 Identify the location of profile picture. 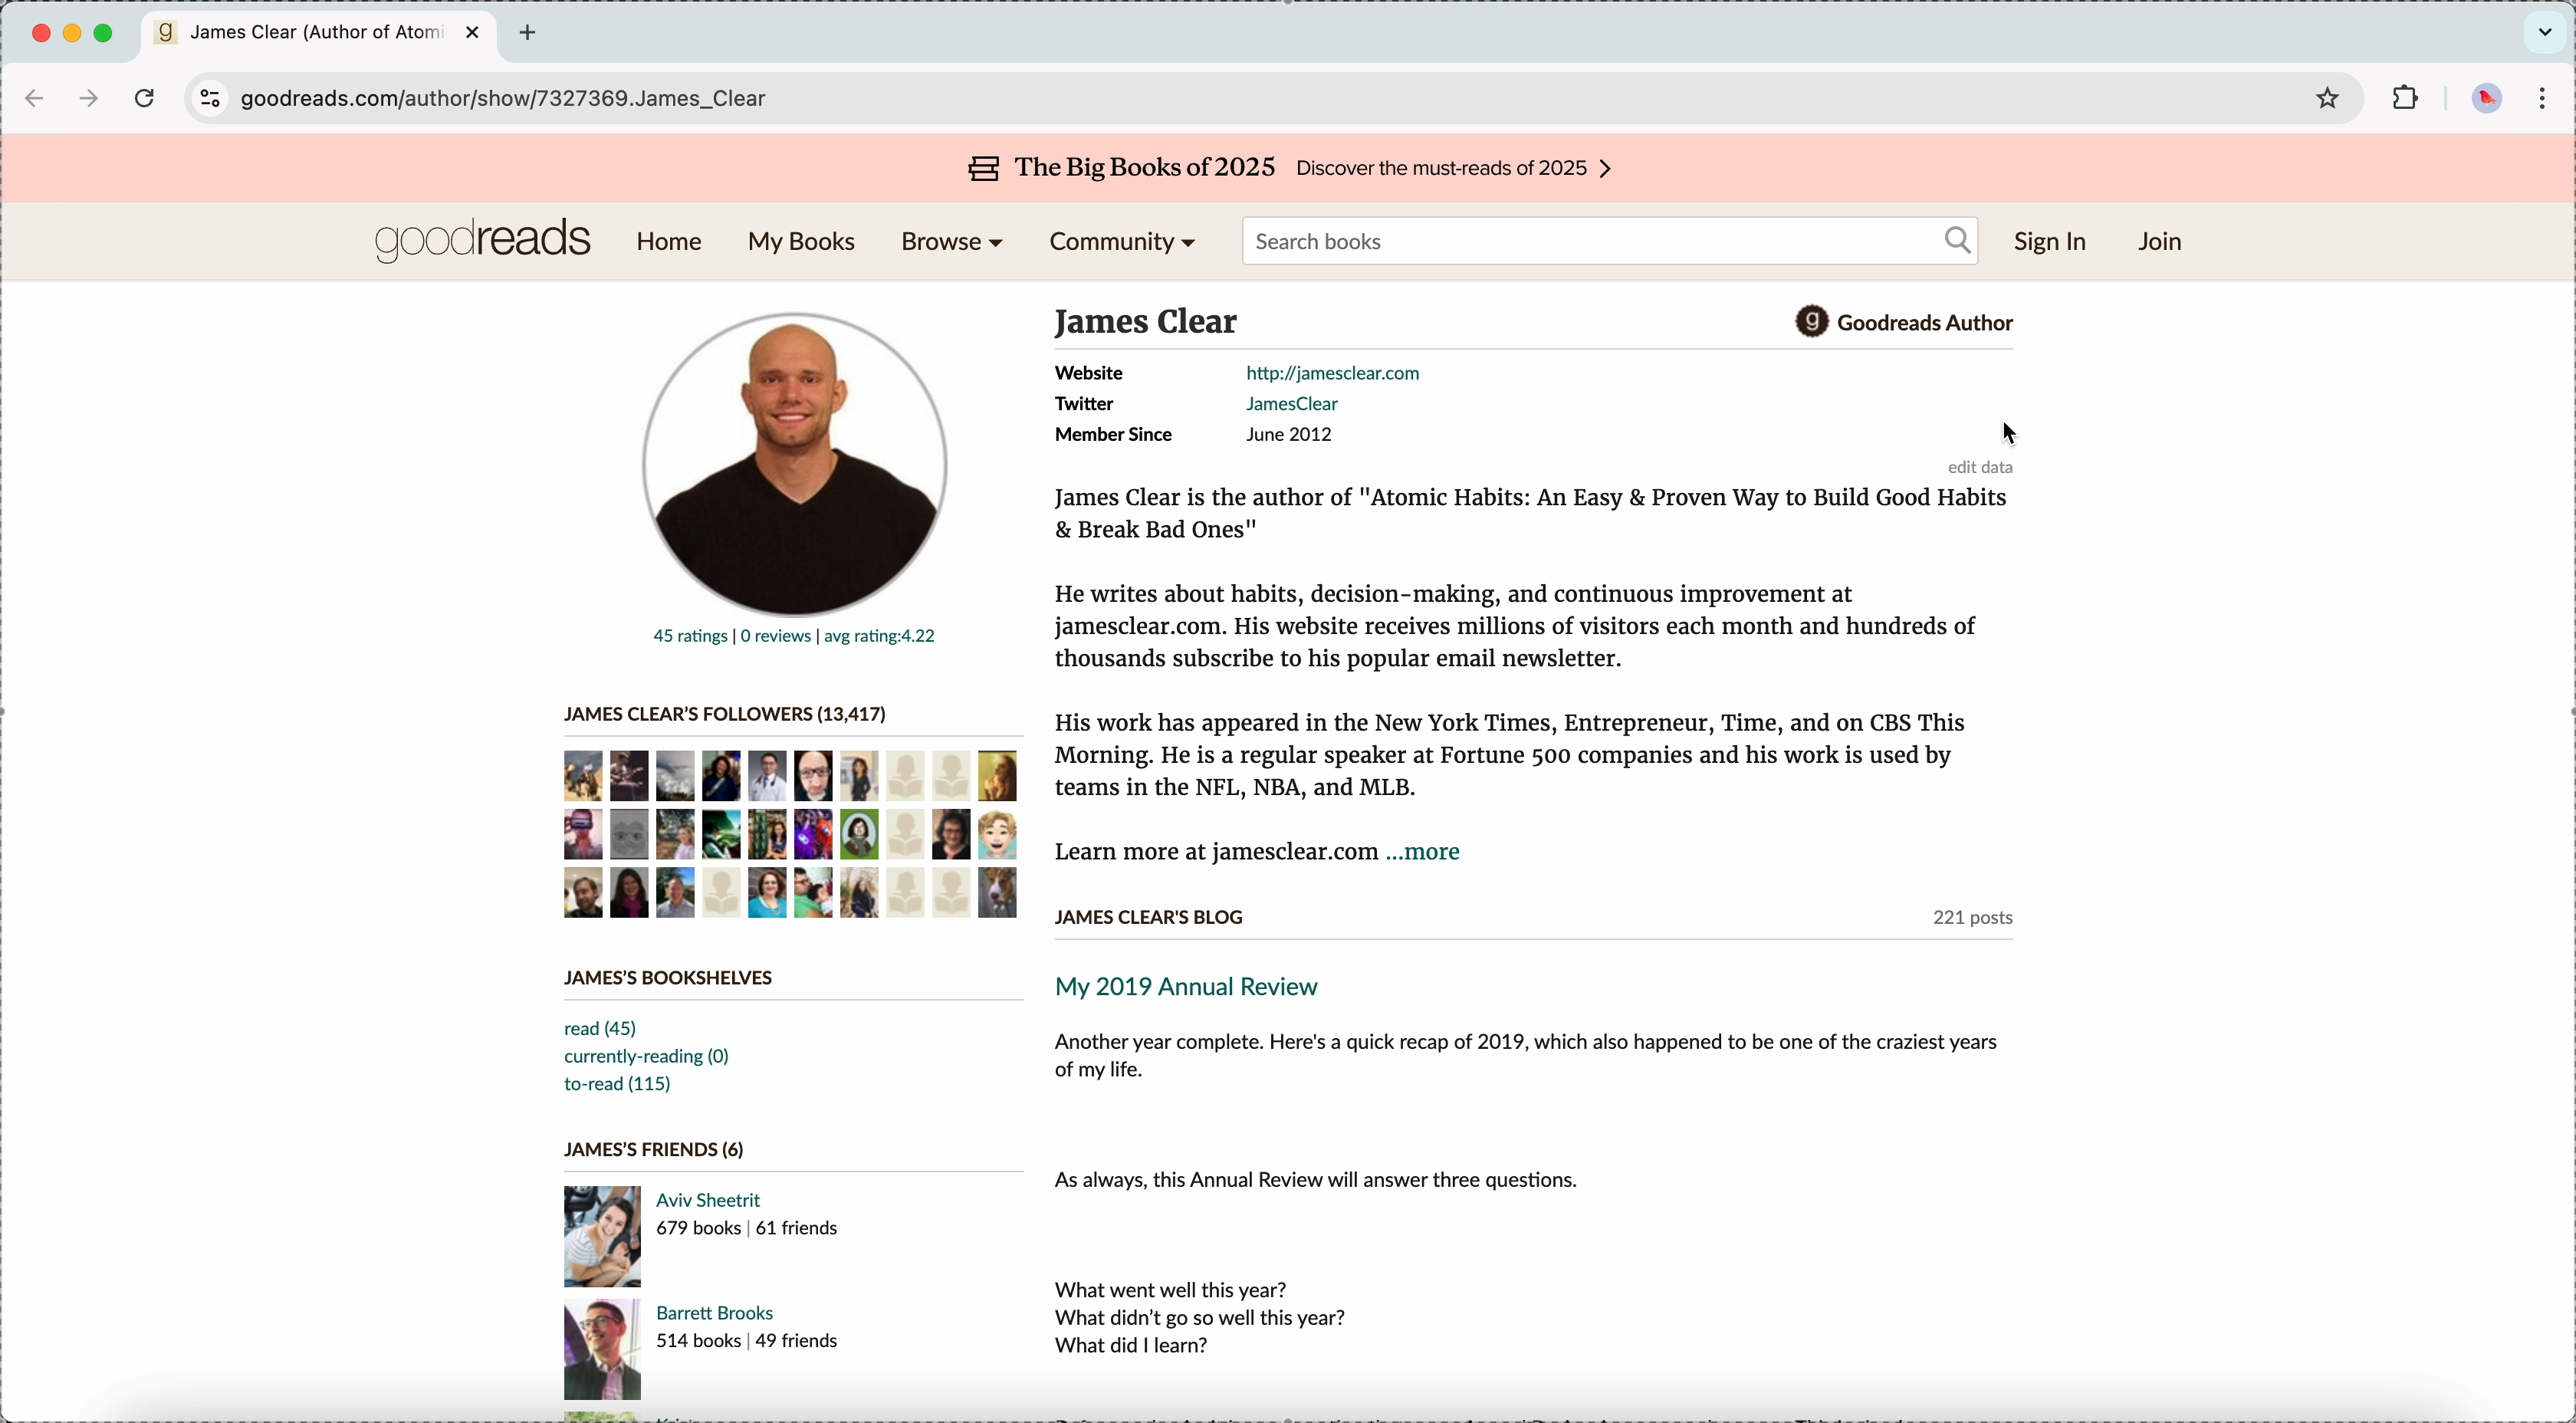
(789, 454).